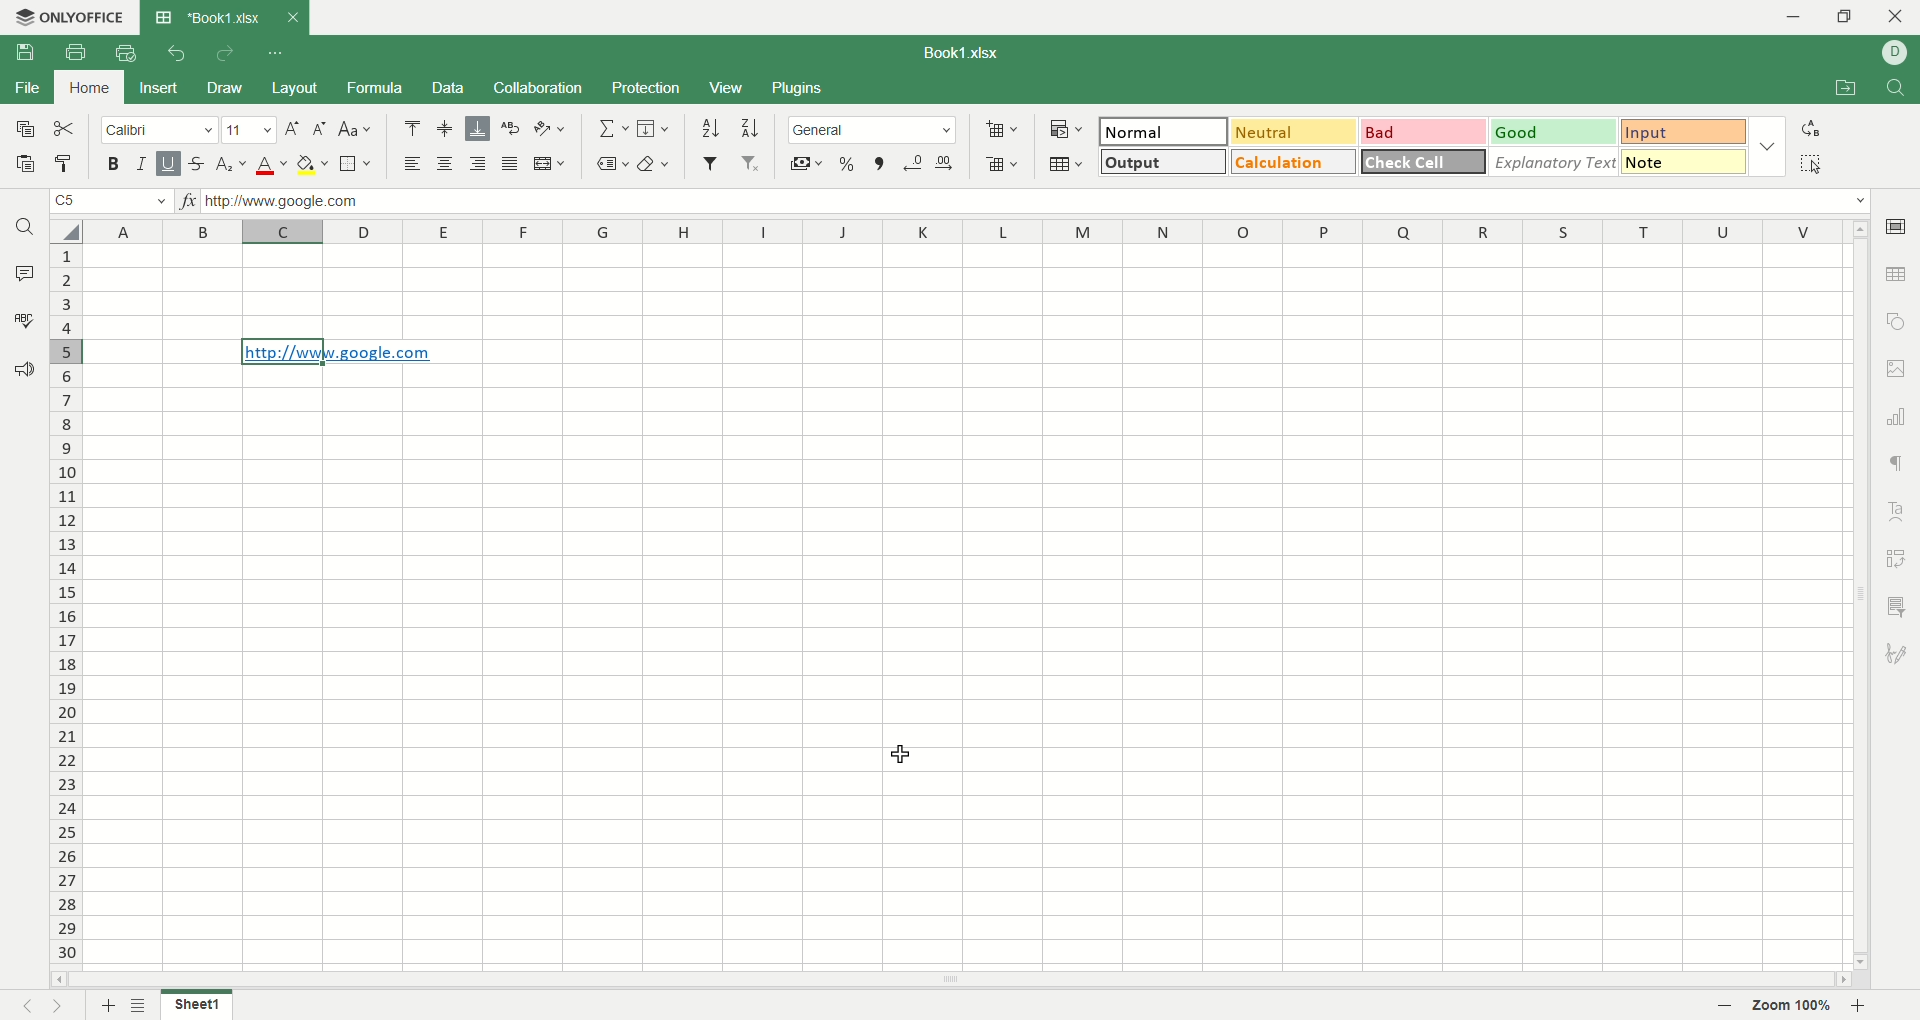 This screenshot has width=1920, height=1020. I want to click on paste, so click(26, 166).